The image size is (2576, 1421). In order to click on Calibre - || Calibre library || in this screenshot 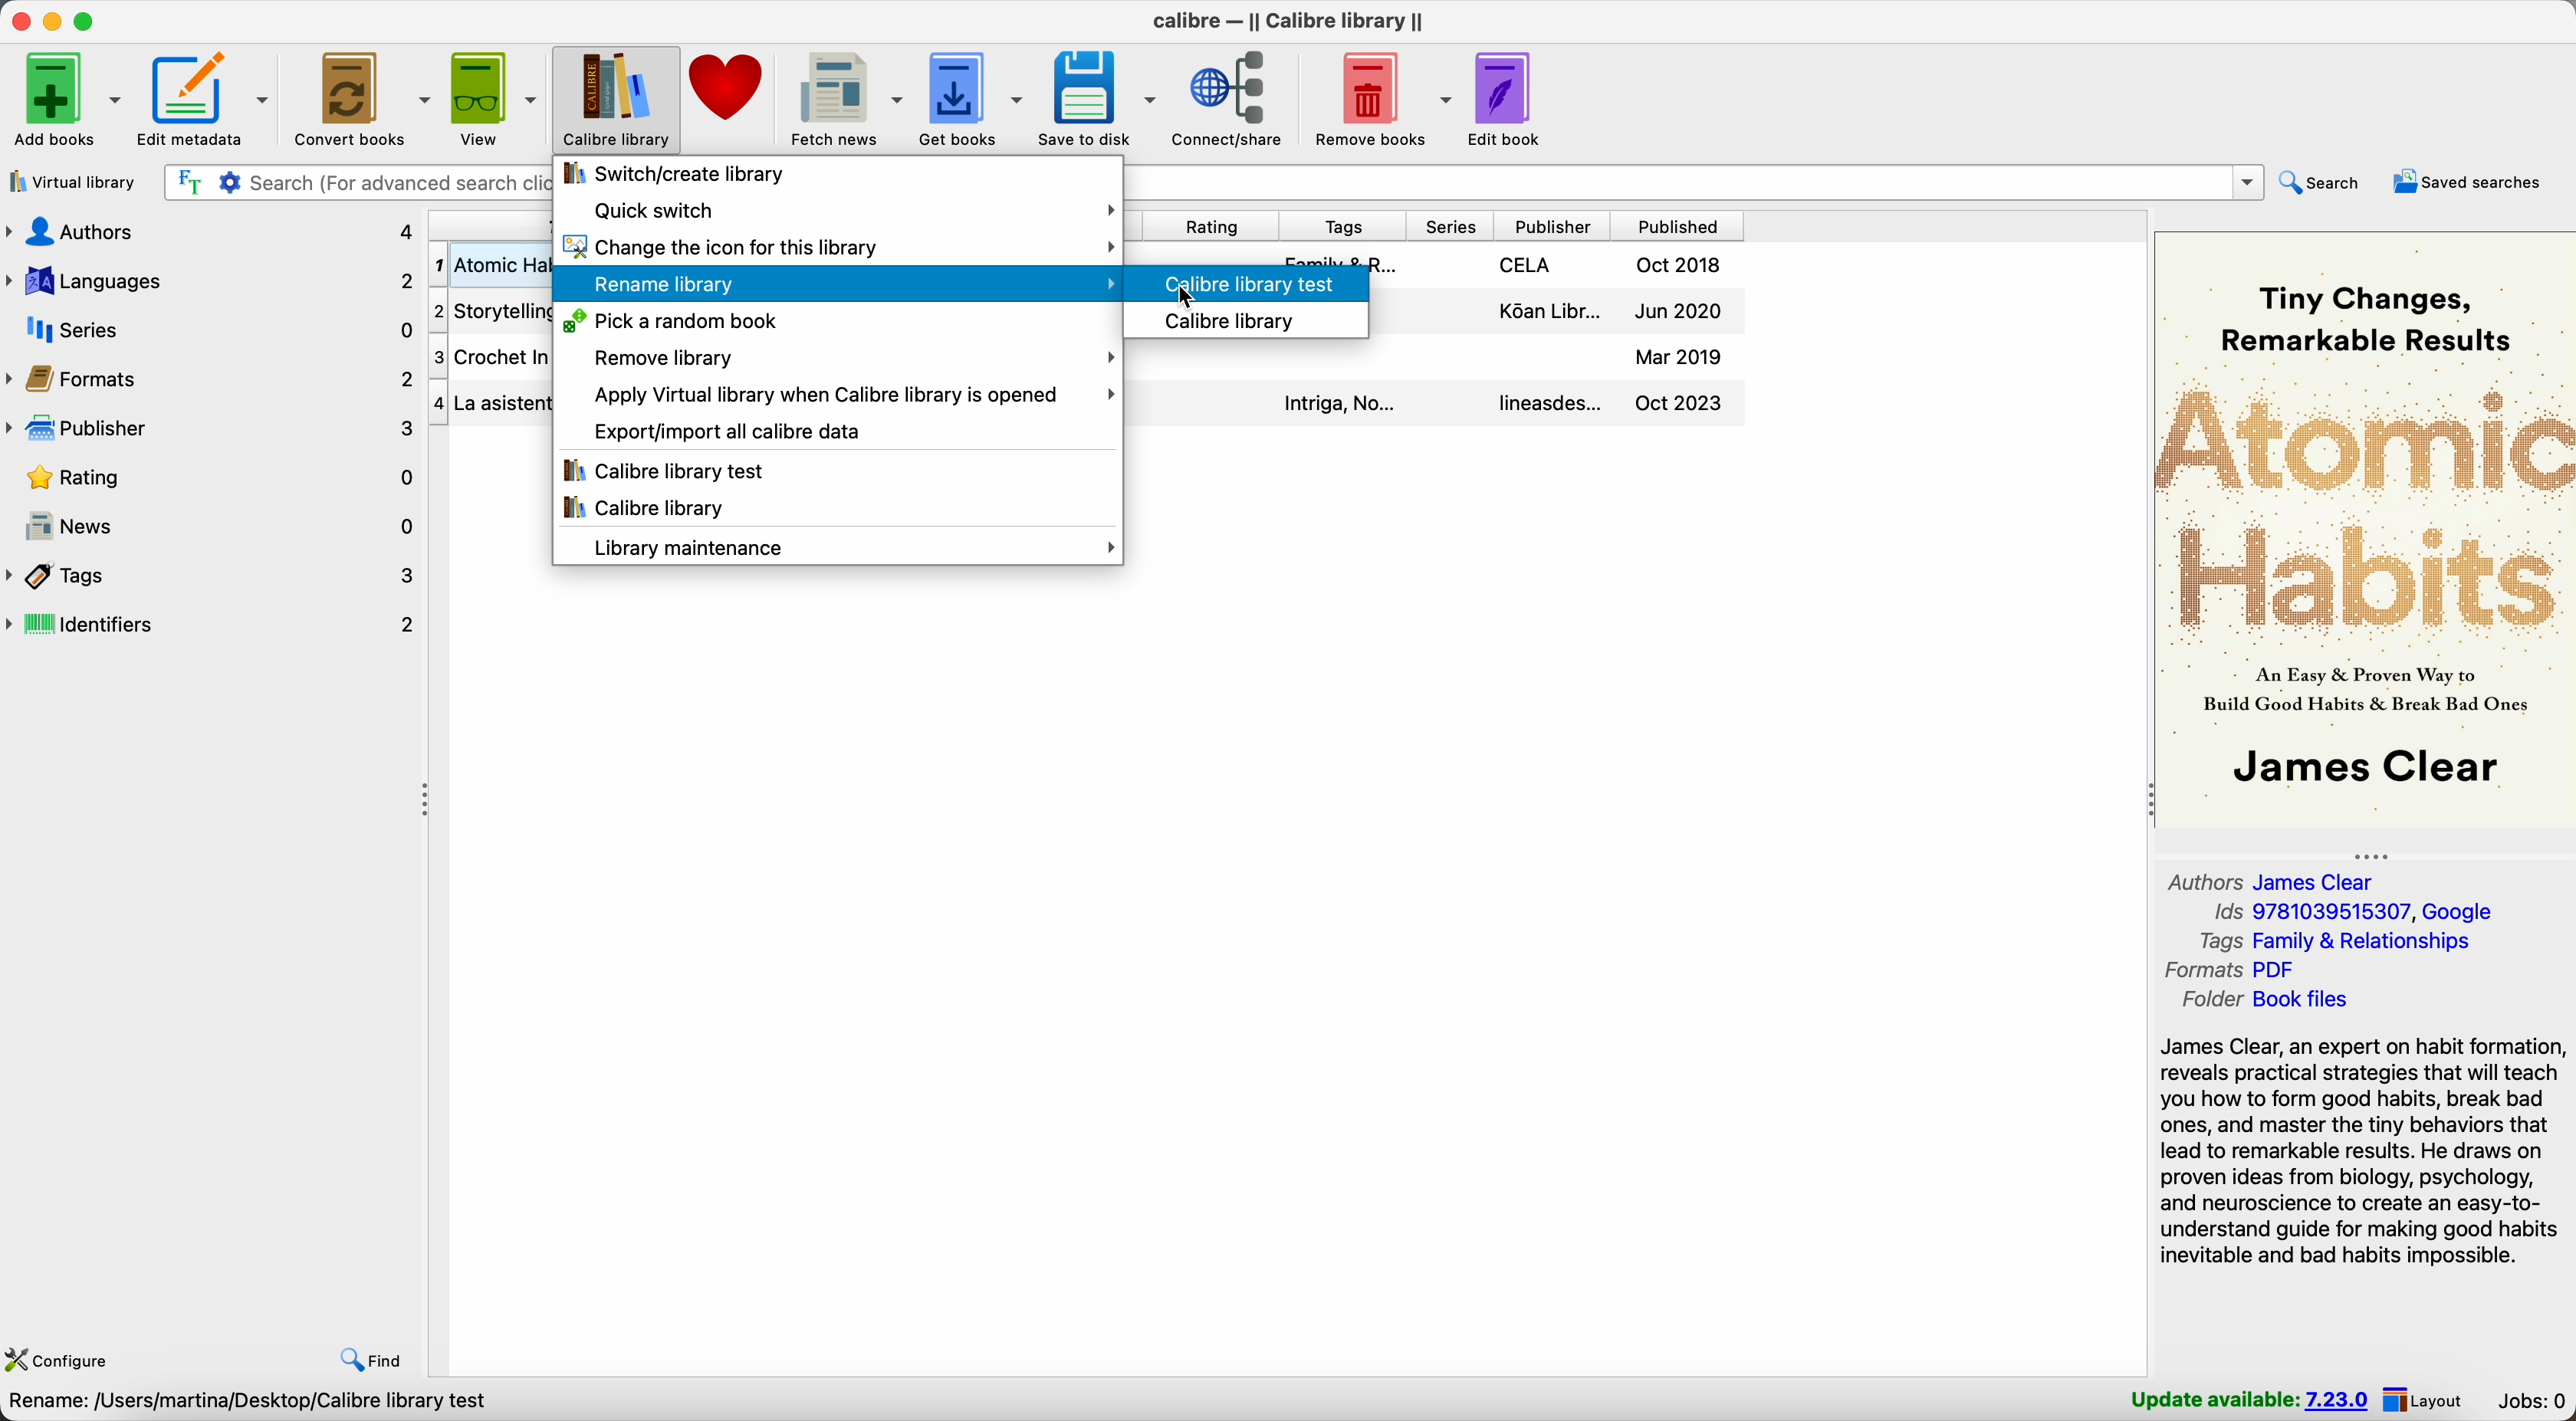, I will do `click(1291, 18)`.